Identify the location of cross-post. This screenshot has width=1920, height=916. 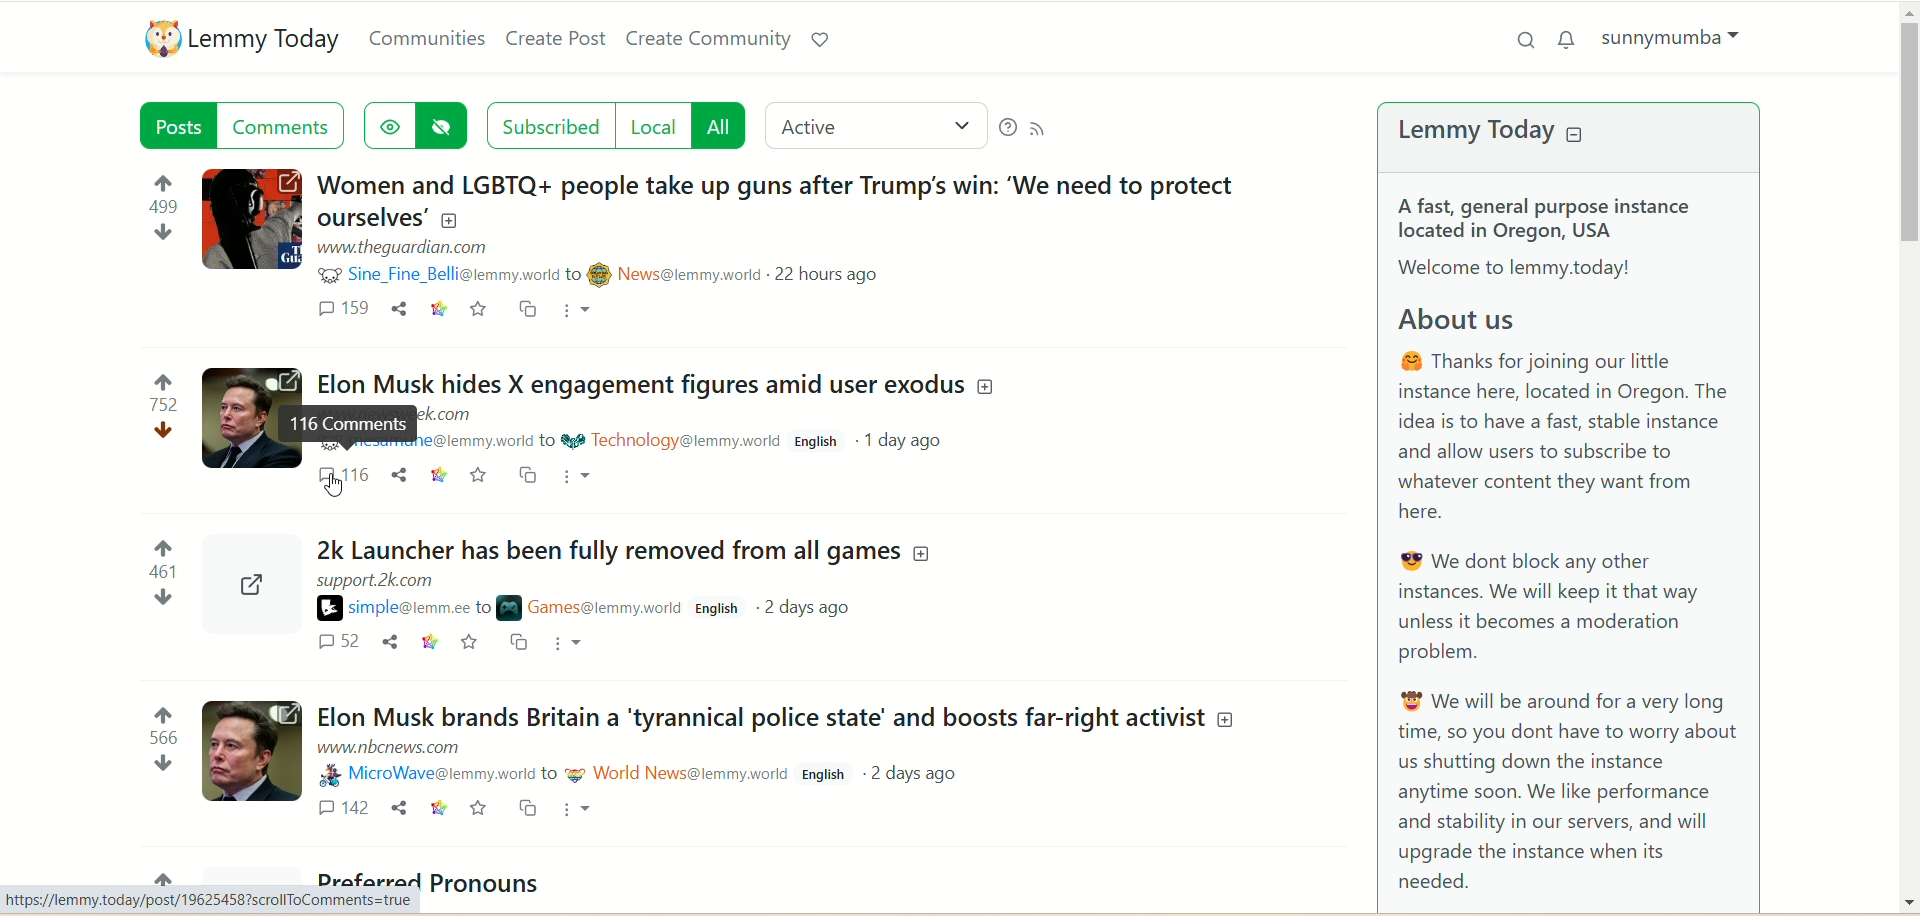
(531, 808).